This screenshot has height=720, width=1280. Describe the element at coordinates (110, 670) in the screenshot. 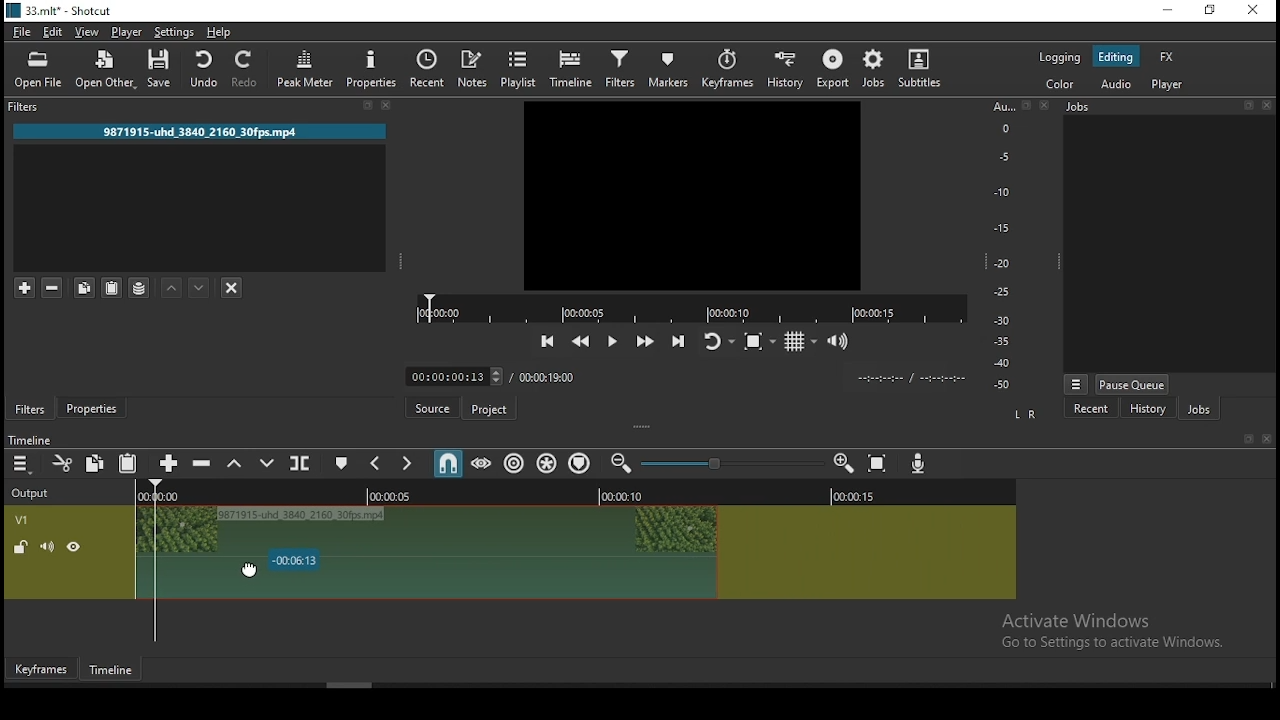

I see `Timeline` at that location.